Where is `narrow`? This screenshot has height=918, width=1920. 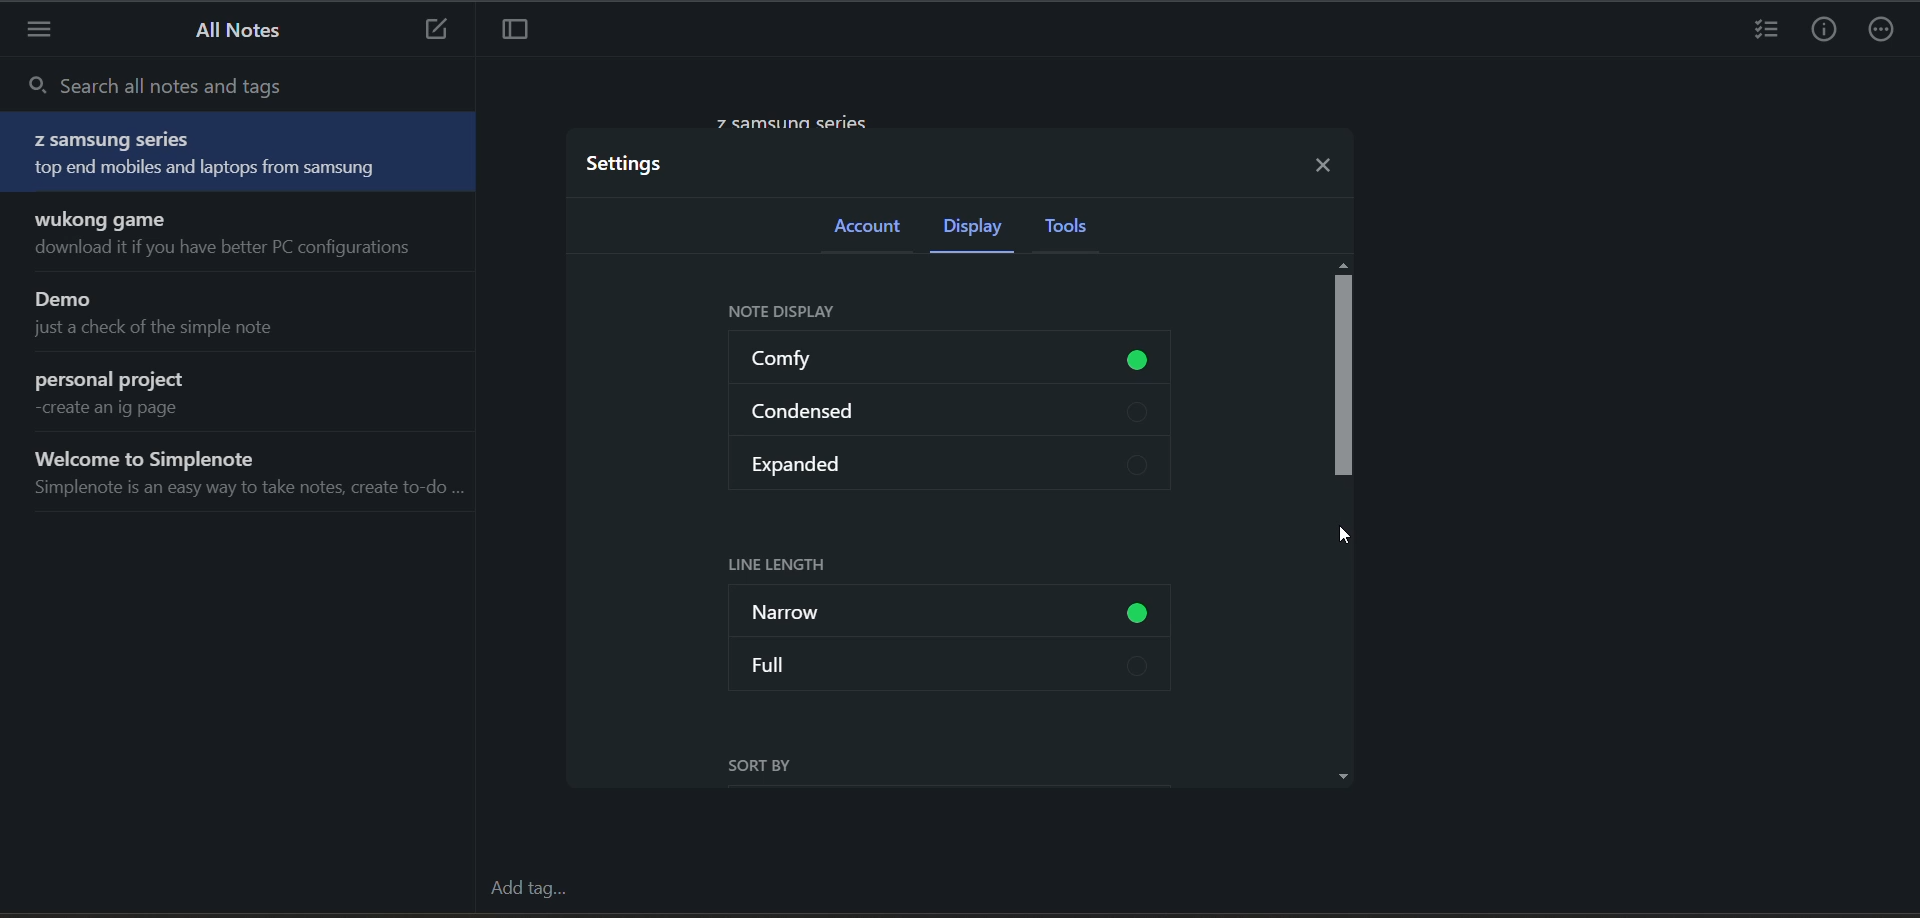
narrow is located at coordinates (954, 614).